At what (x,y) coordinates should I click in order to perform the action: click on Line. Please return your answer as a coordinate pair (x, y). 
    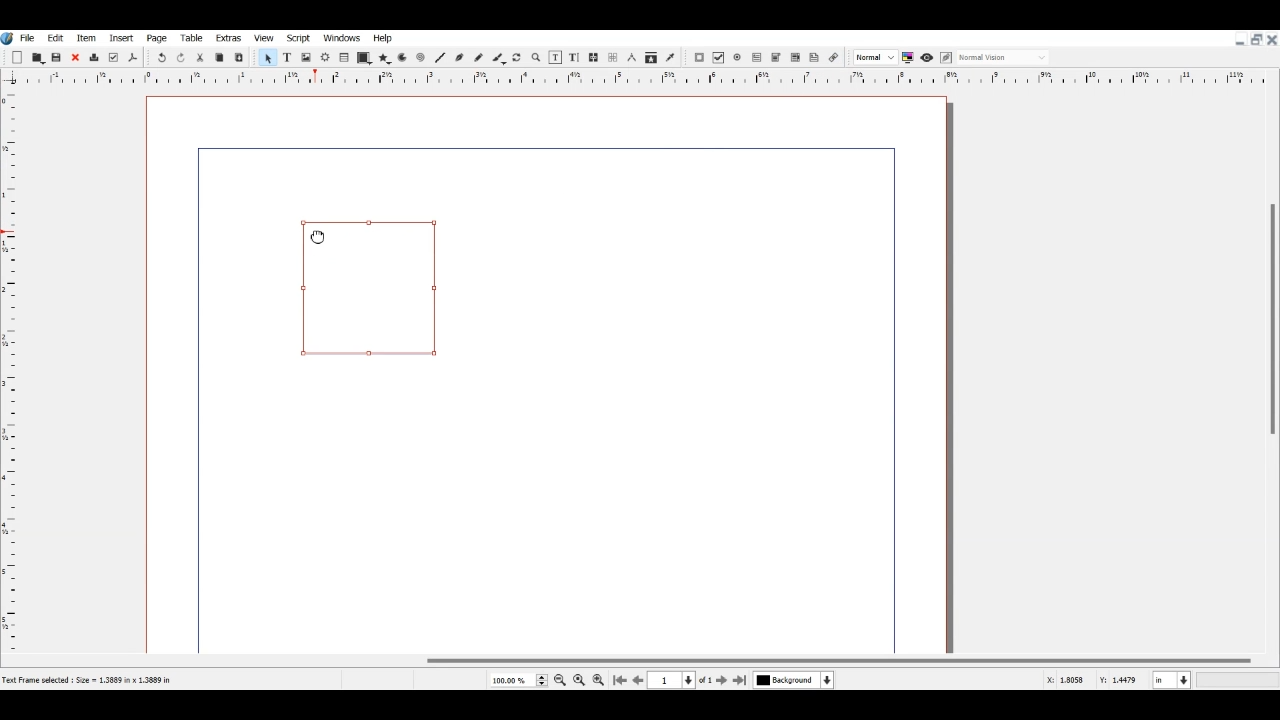
    Looking at the image, I should click on (440, 57).